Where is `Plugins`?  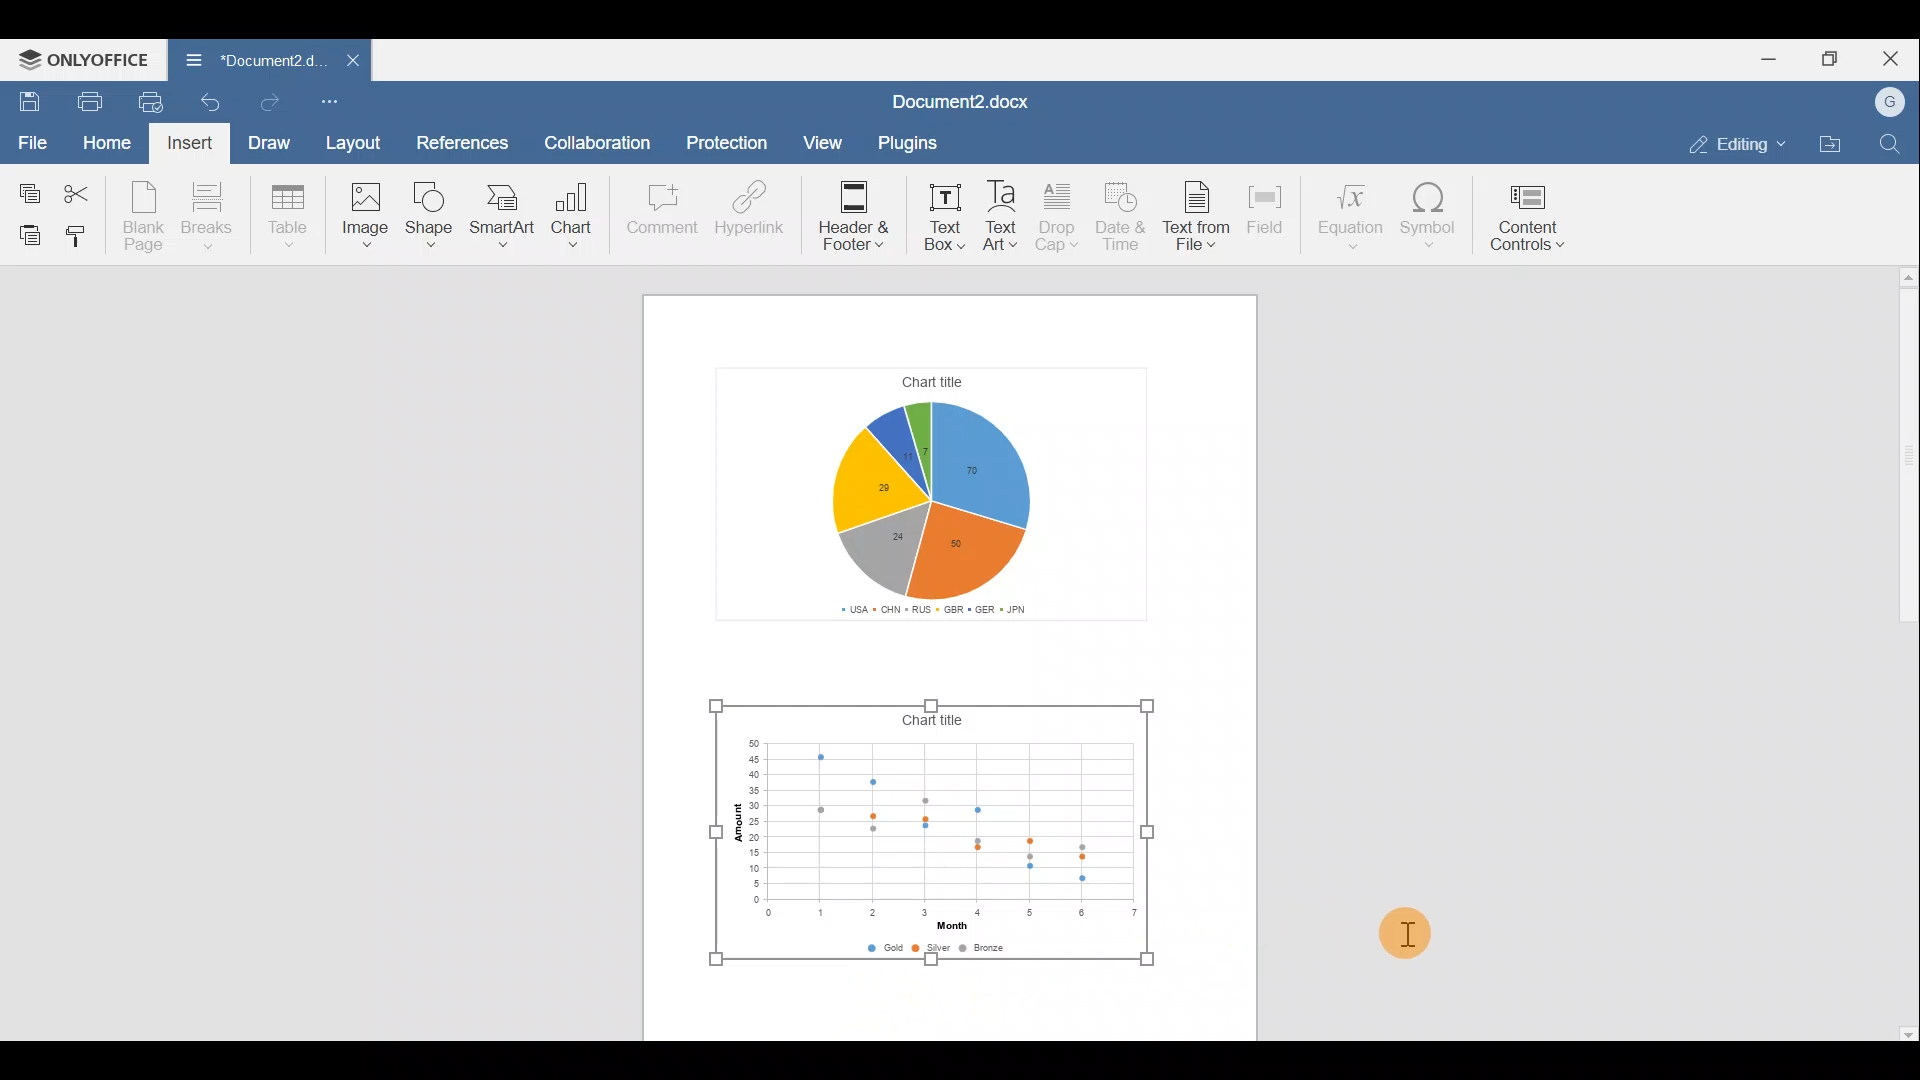 Plugins is located at coordinates (906, 140).